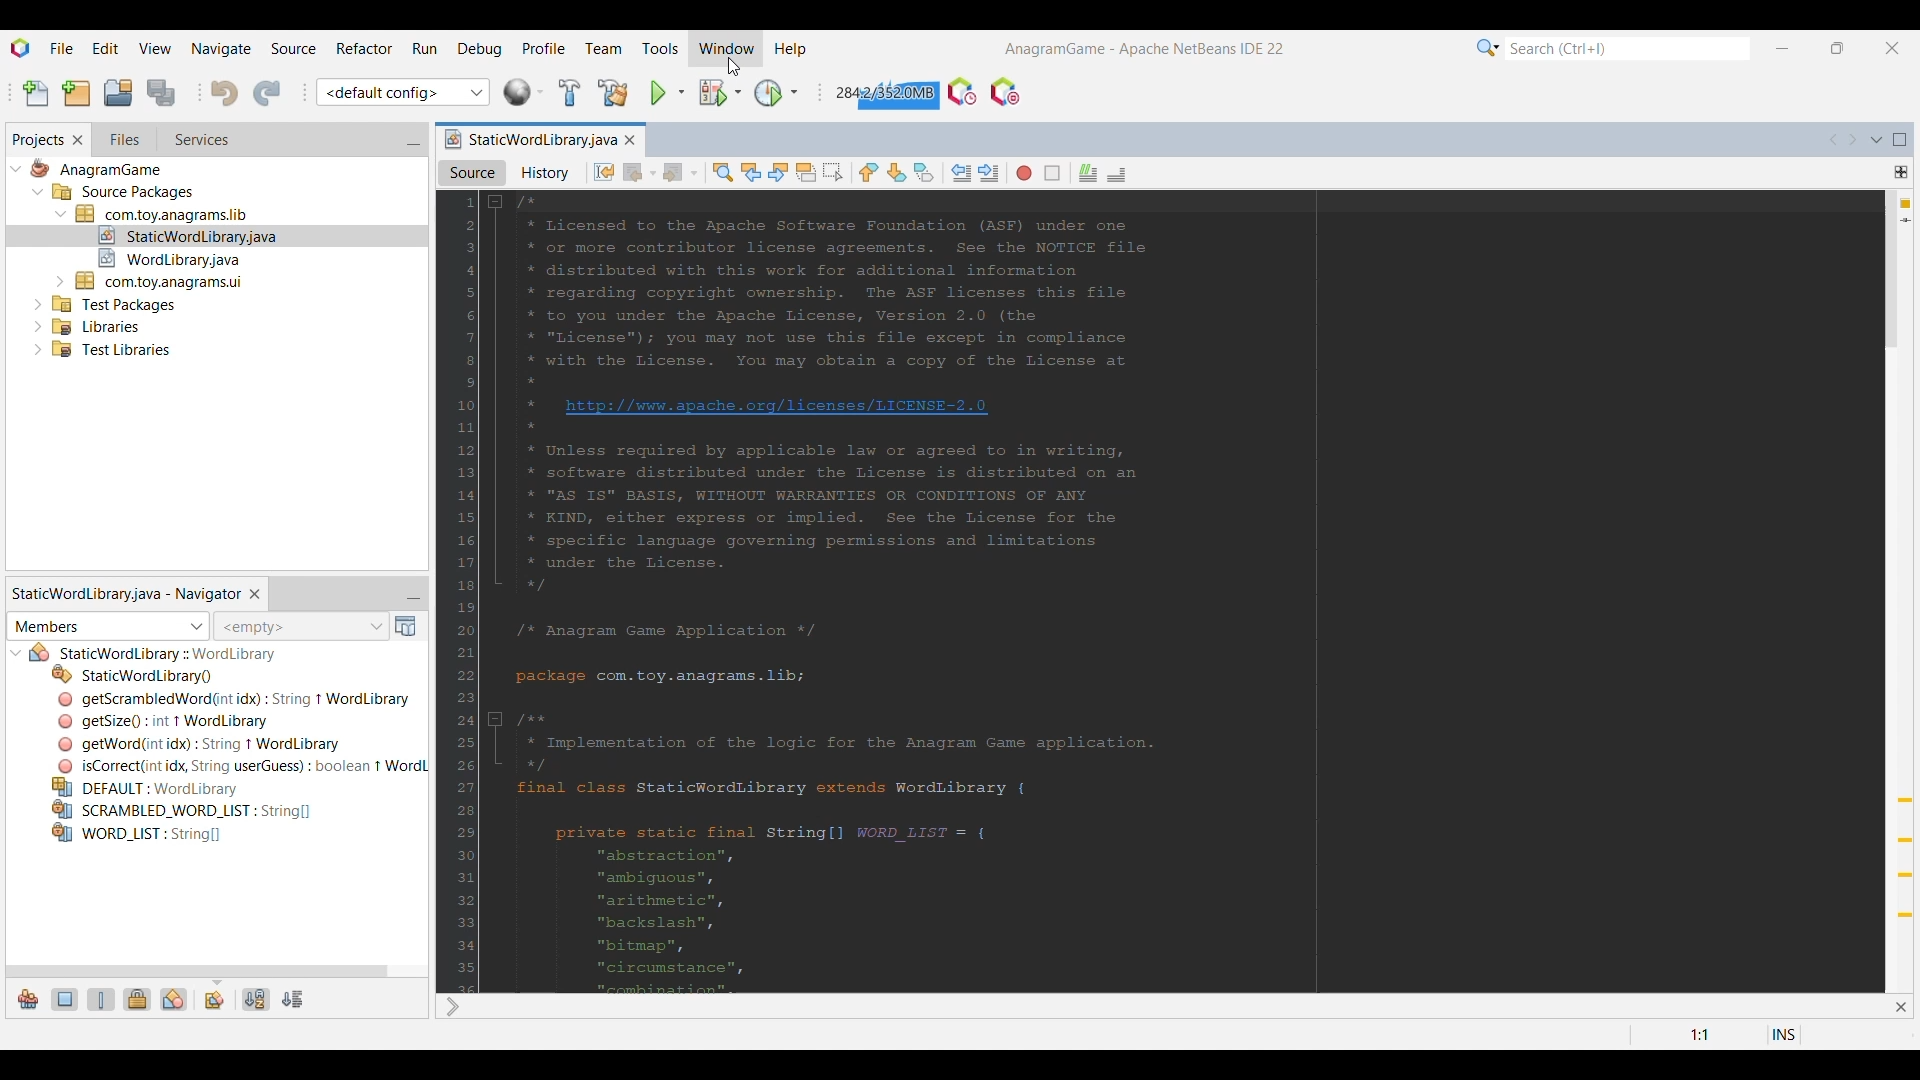 The width and height of the screenshot is (1920, 1080). What do you see at coordinates (154, 787) in the screenshot?
I see `` at bounding box center [154, 787].